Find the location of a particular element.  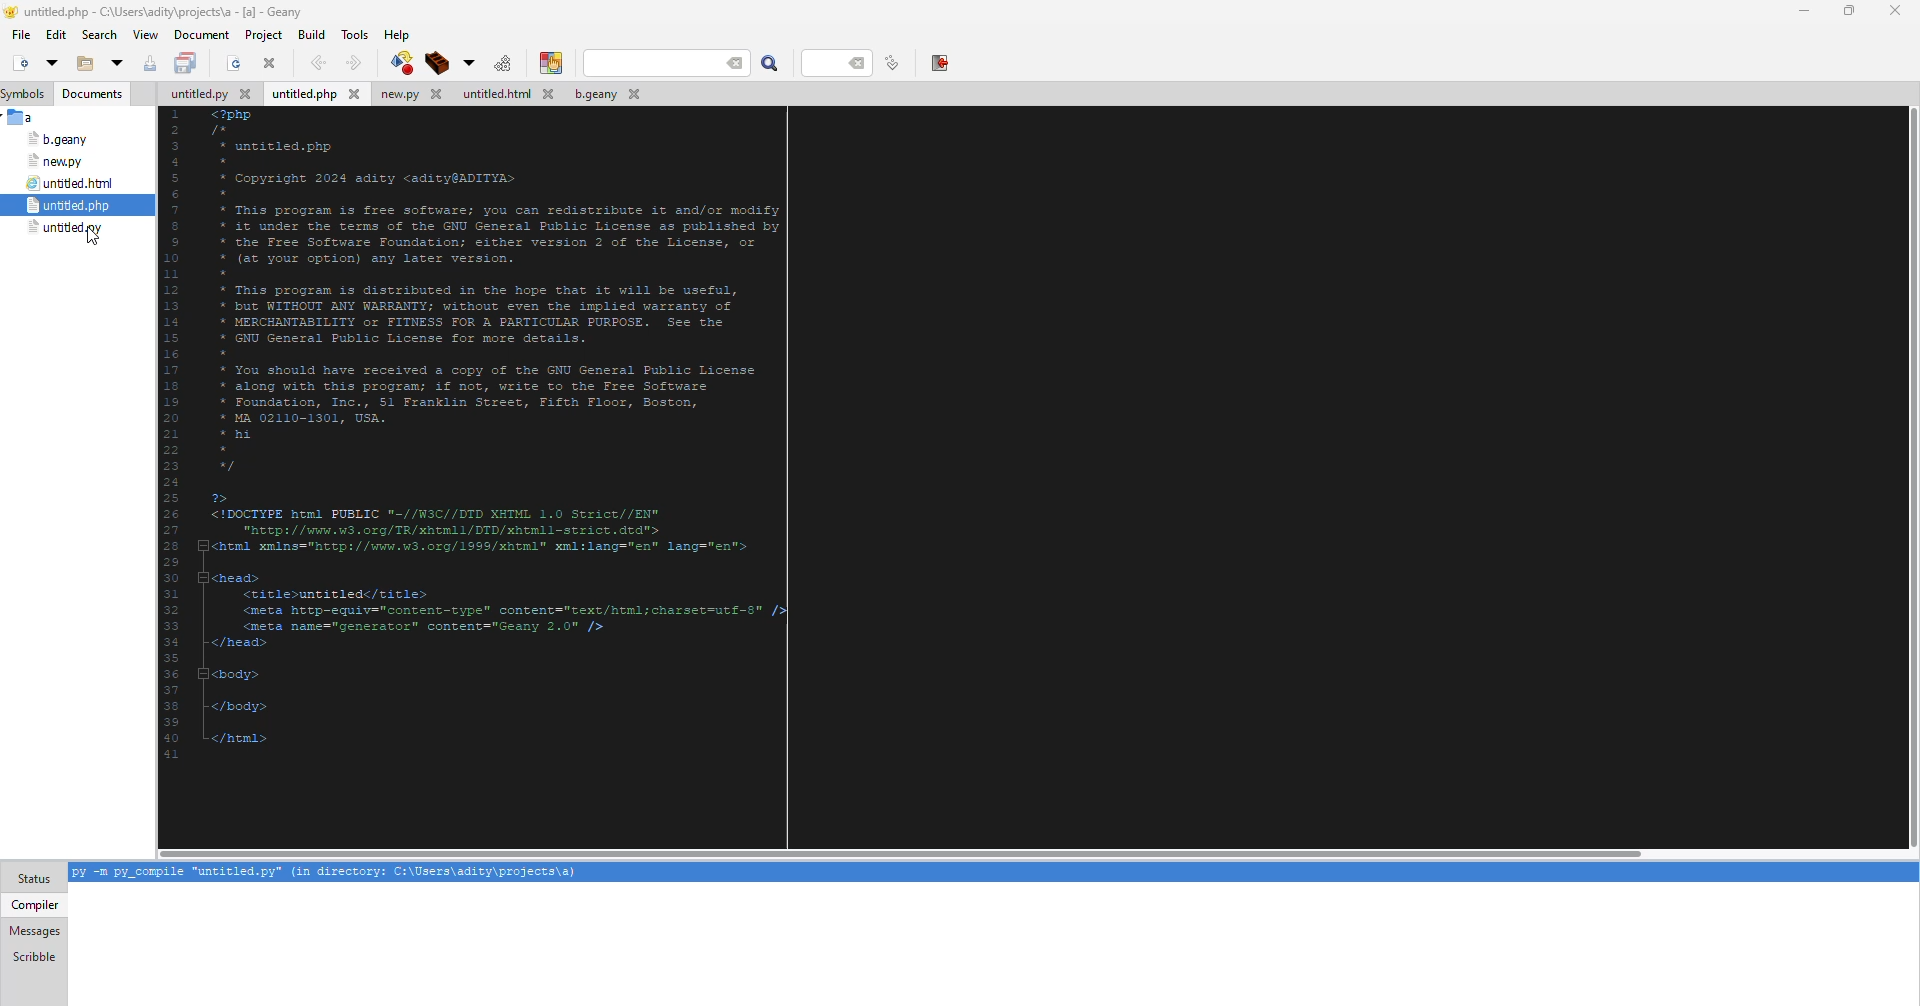

line is located at coordinates (835, 64).